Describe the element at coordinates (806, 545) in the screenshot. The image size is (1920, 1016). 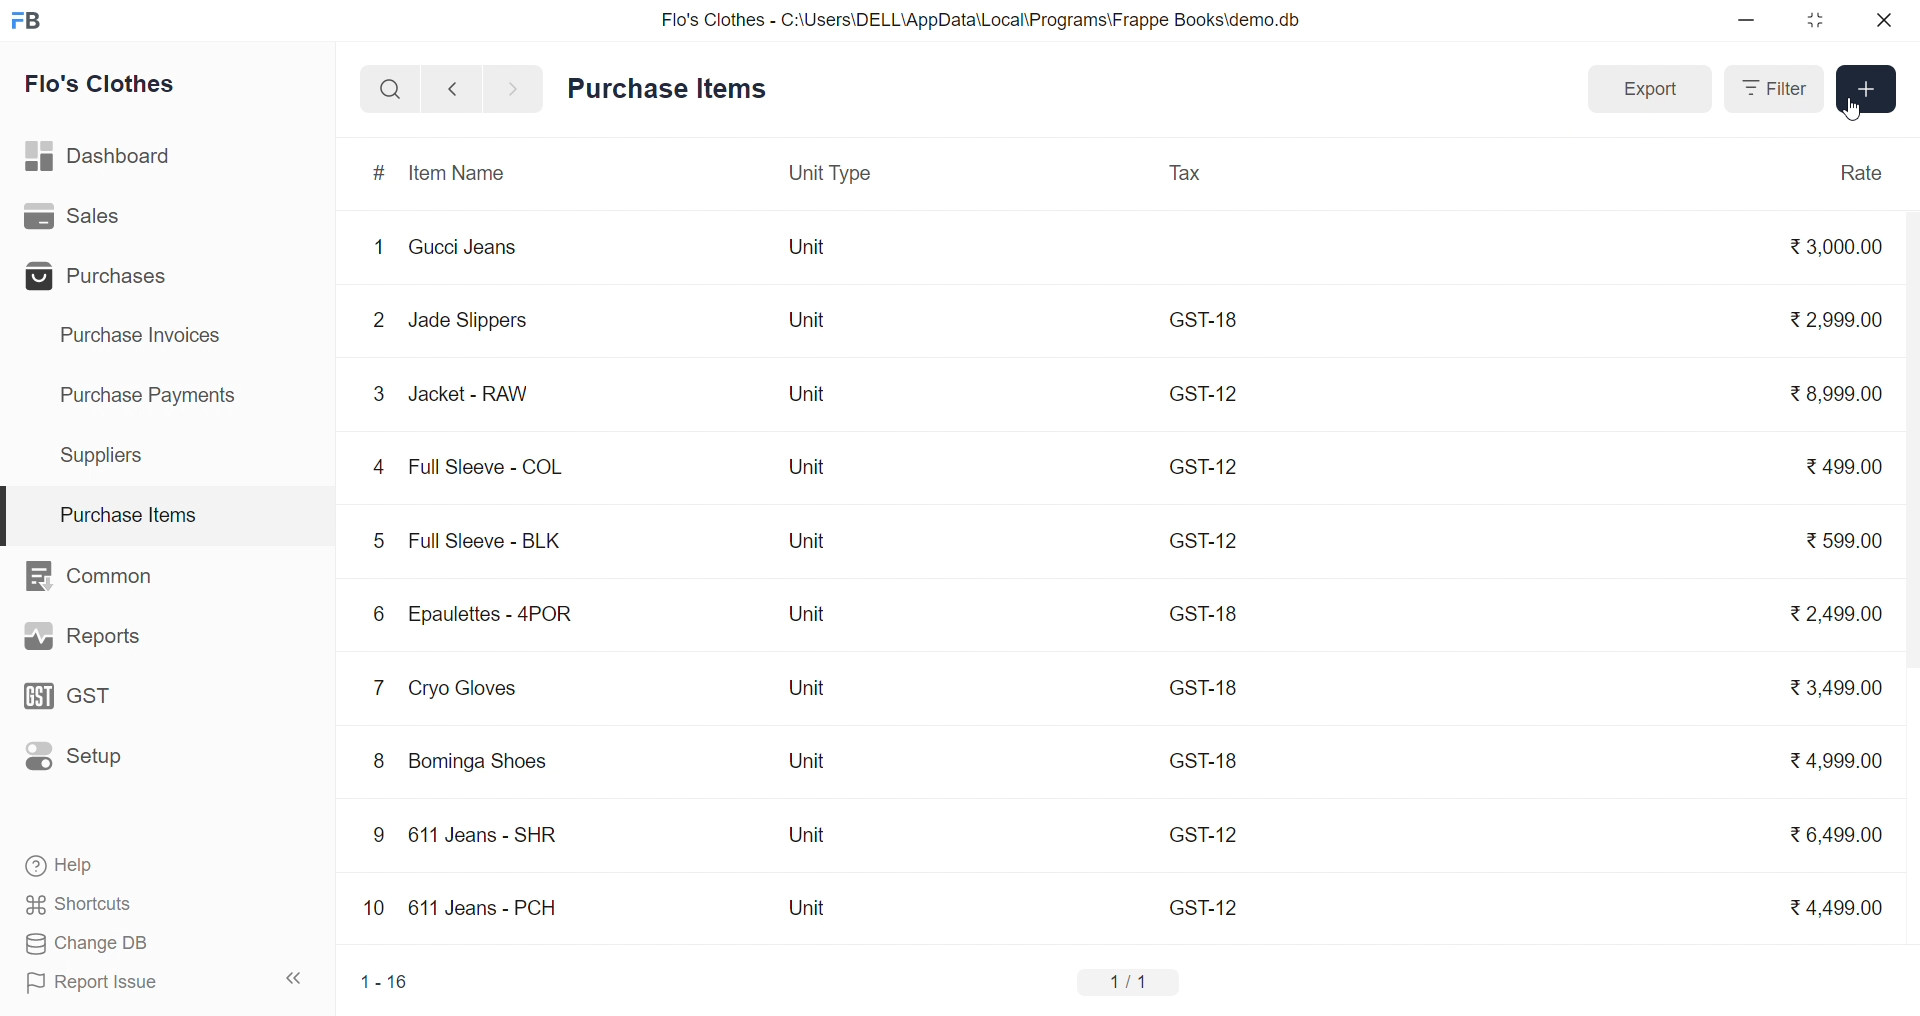
I see `Unit` at that location.